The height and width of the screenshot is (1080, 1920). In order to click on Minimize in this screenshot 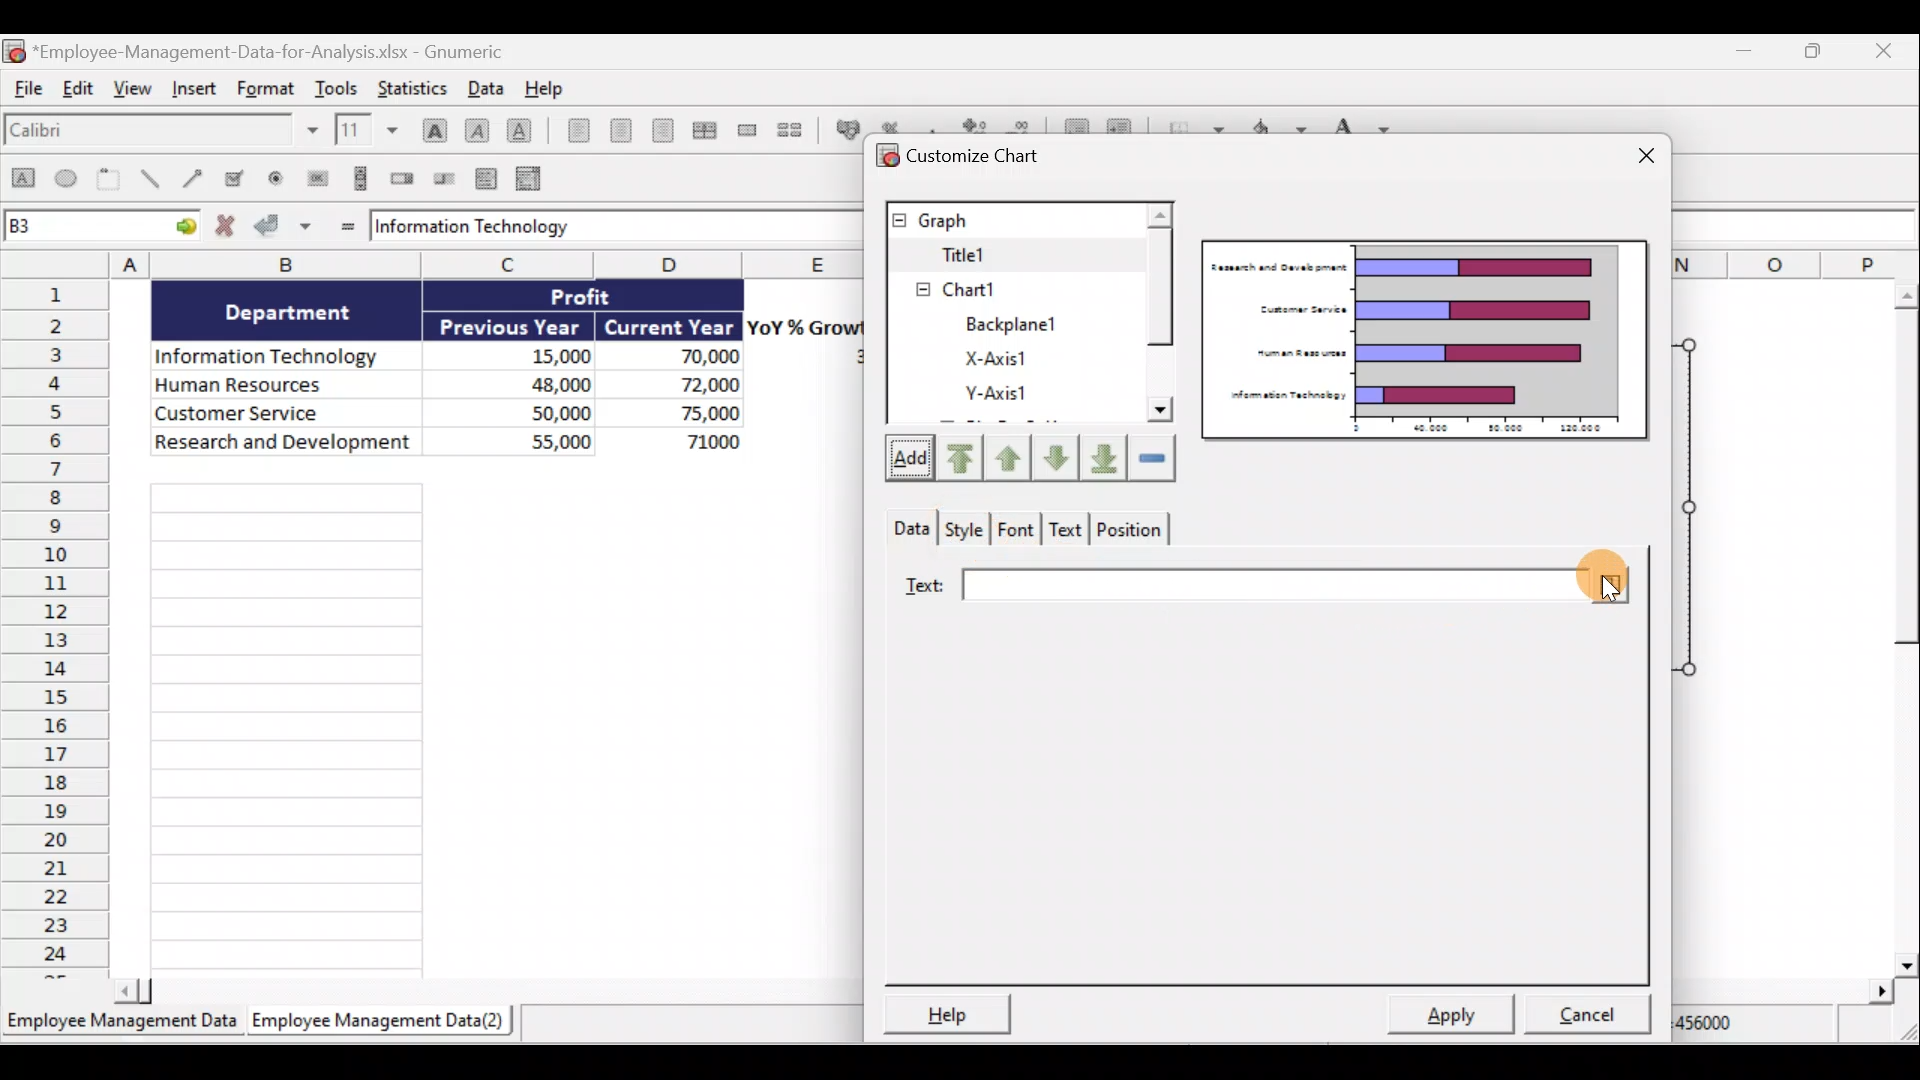, I will do `click(1743, 51)`.